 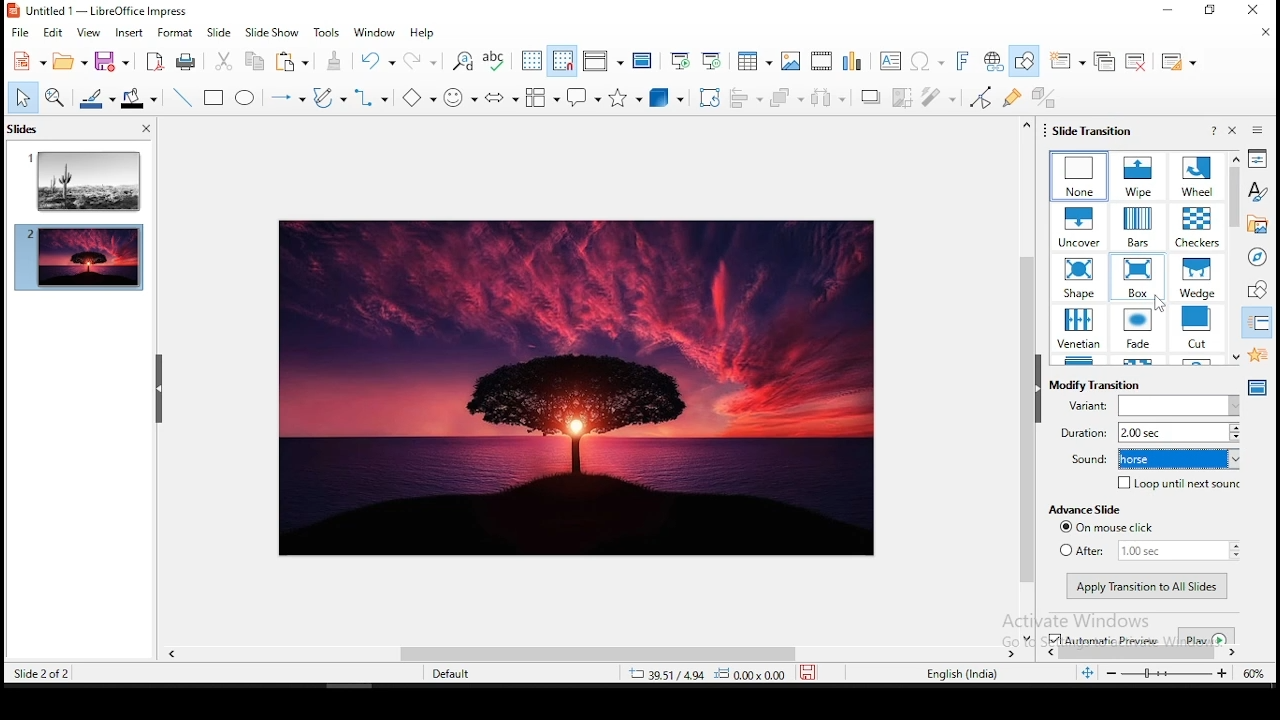 I want to click on transition effects, so click(x=1079, y=226).